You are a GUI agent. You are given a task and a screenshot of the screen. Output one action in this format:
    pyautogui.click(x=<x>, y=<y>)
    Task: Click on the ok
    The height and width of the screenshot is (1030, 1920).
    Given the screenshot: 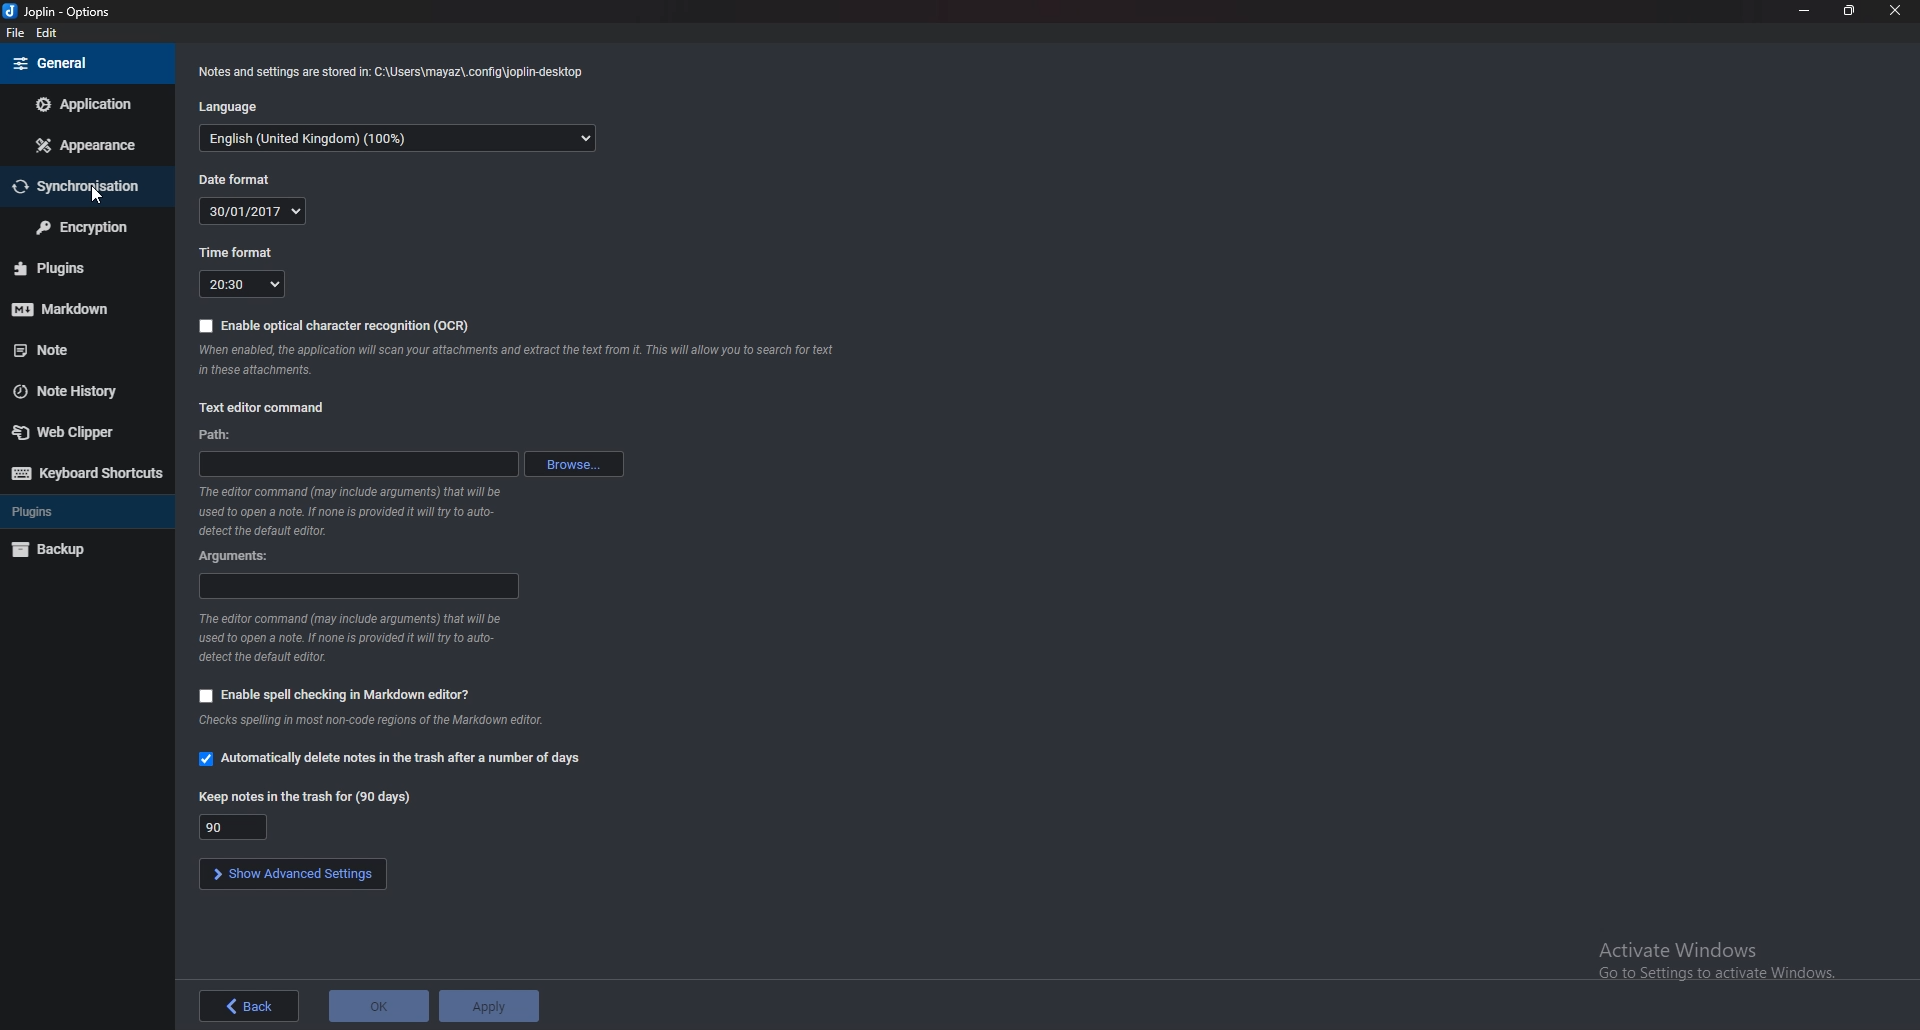 What is the action you would take?
    pyautogui.click(x=376, y=1004)
    